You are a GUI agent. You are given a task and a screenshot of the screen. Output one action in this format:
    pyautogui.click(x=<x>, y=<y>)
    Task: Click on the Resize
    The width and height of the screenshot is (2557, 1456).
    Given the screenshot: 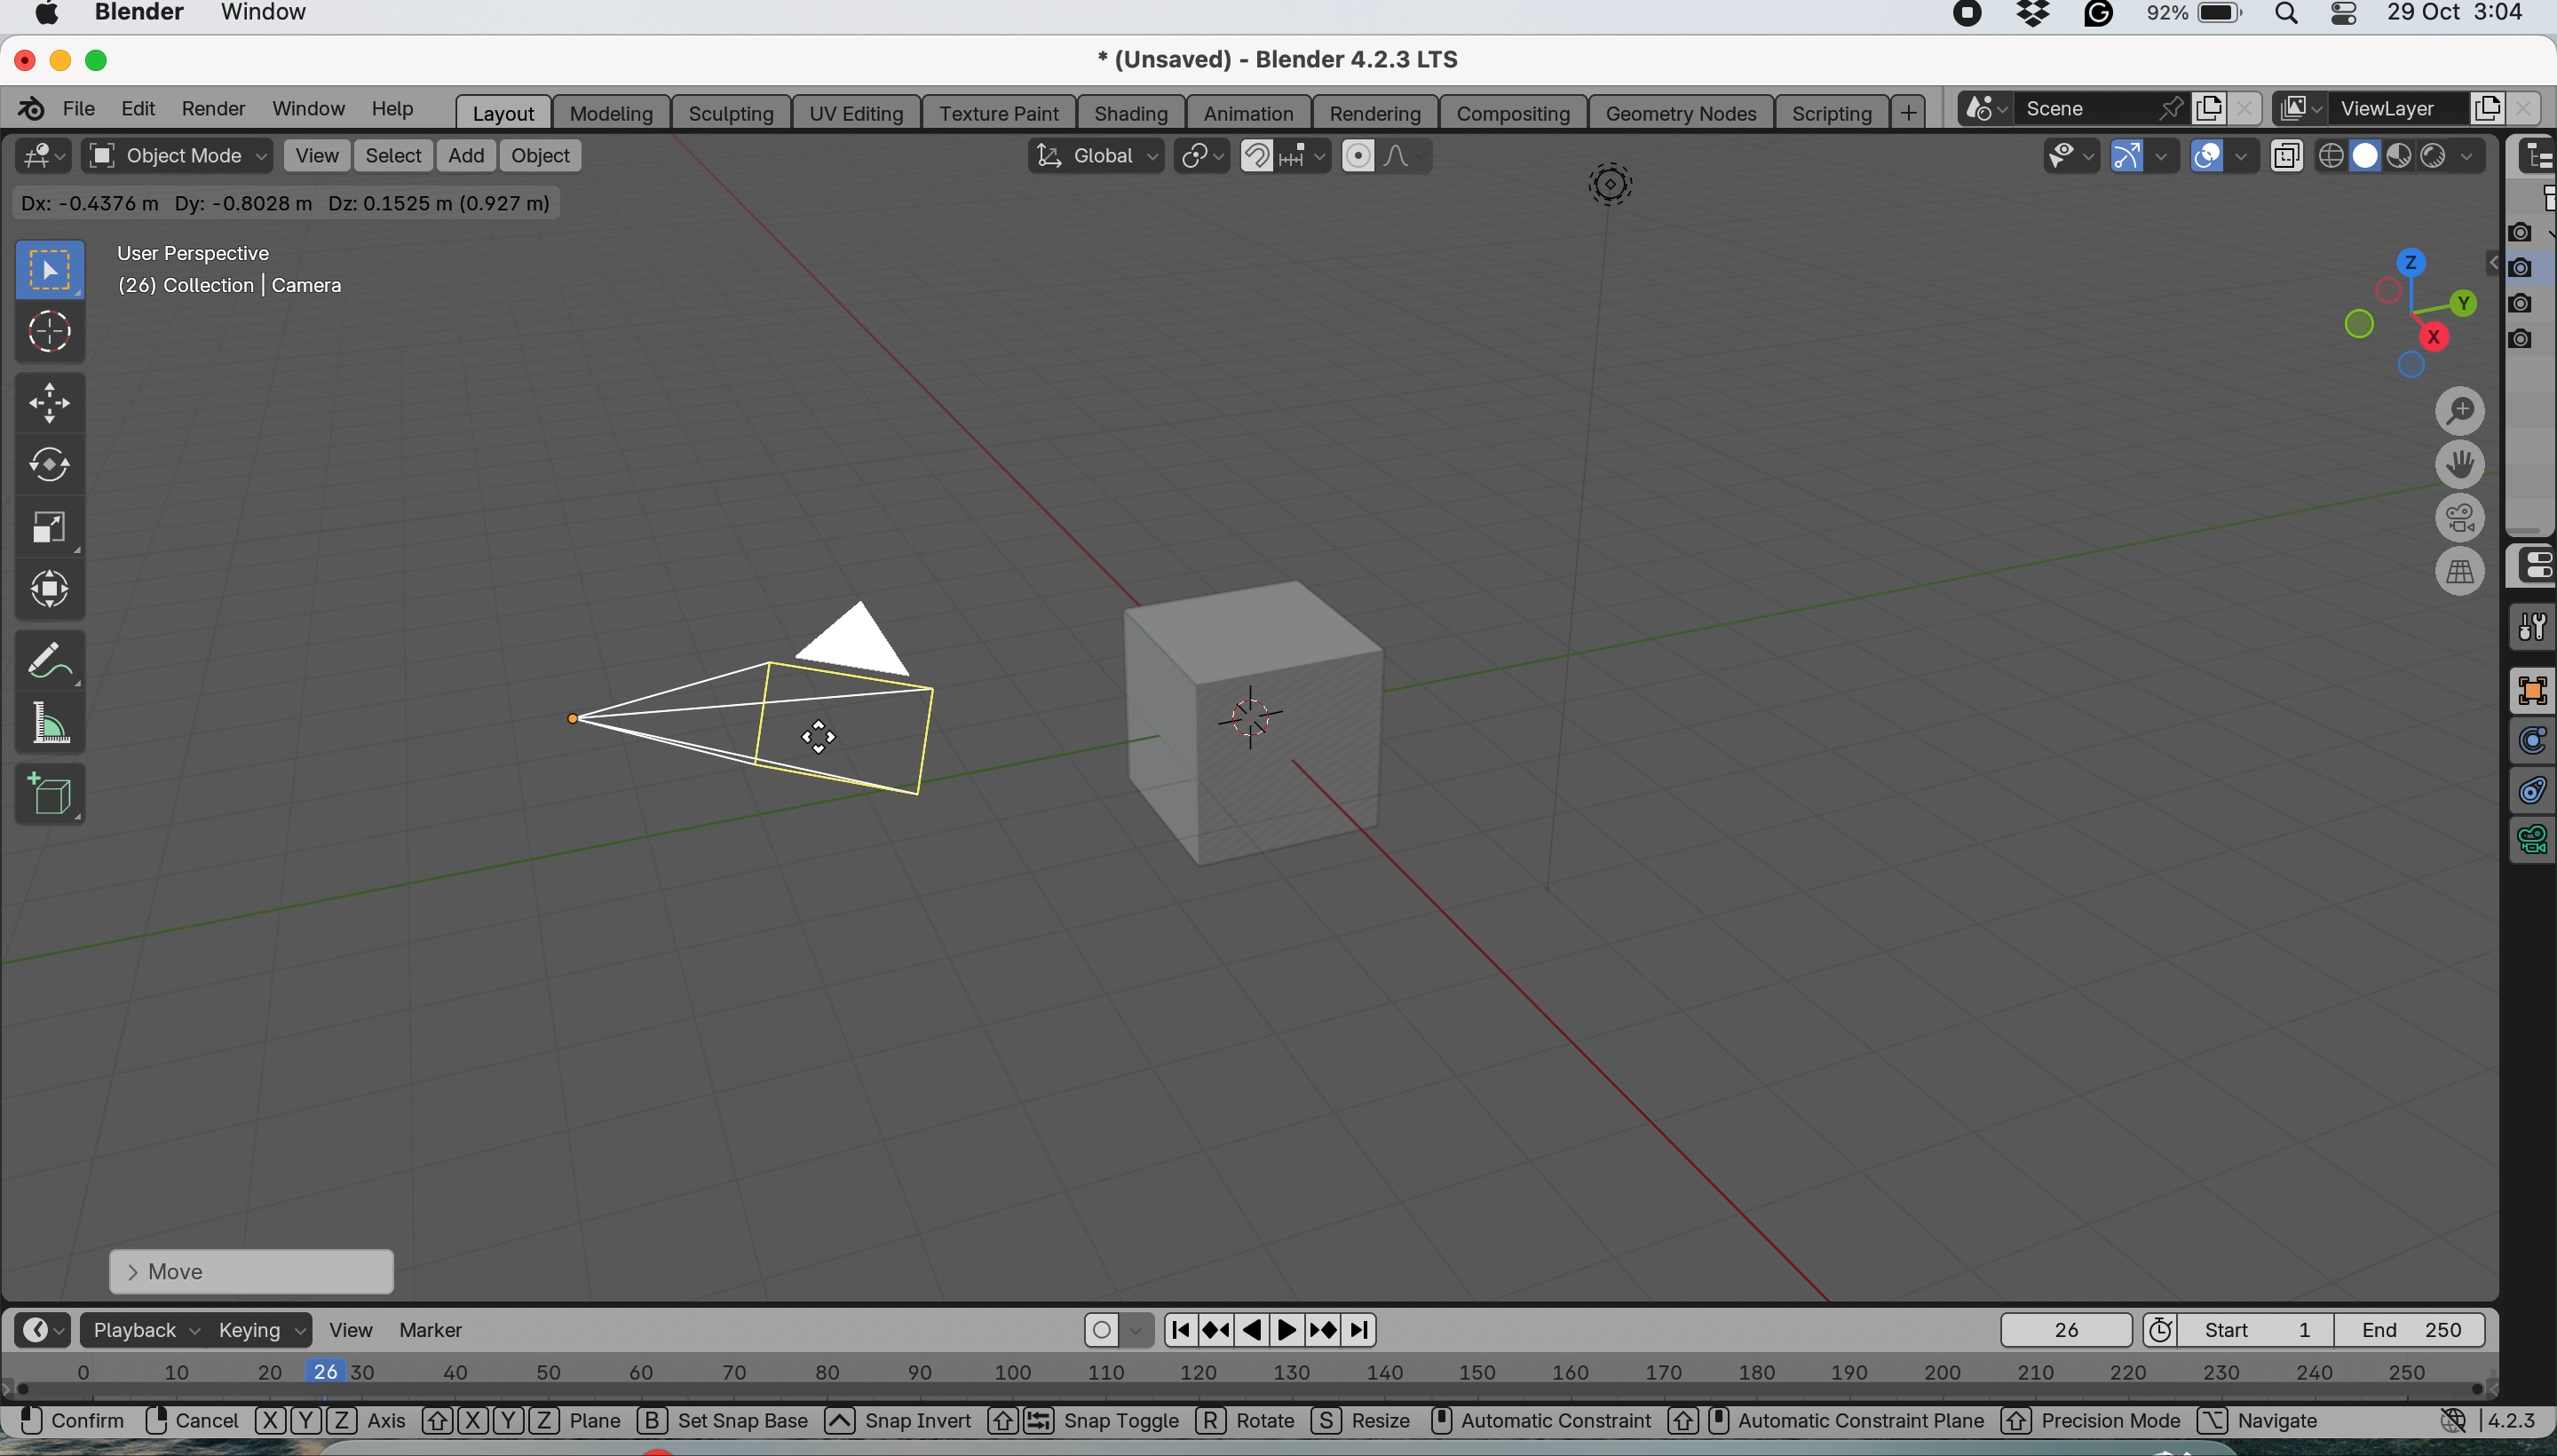 What is the action you would take?
    pyautogui.click(x=1364, y=1424)
    